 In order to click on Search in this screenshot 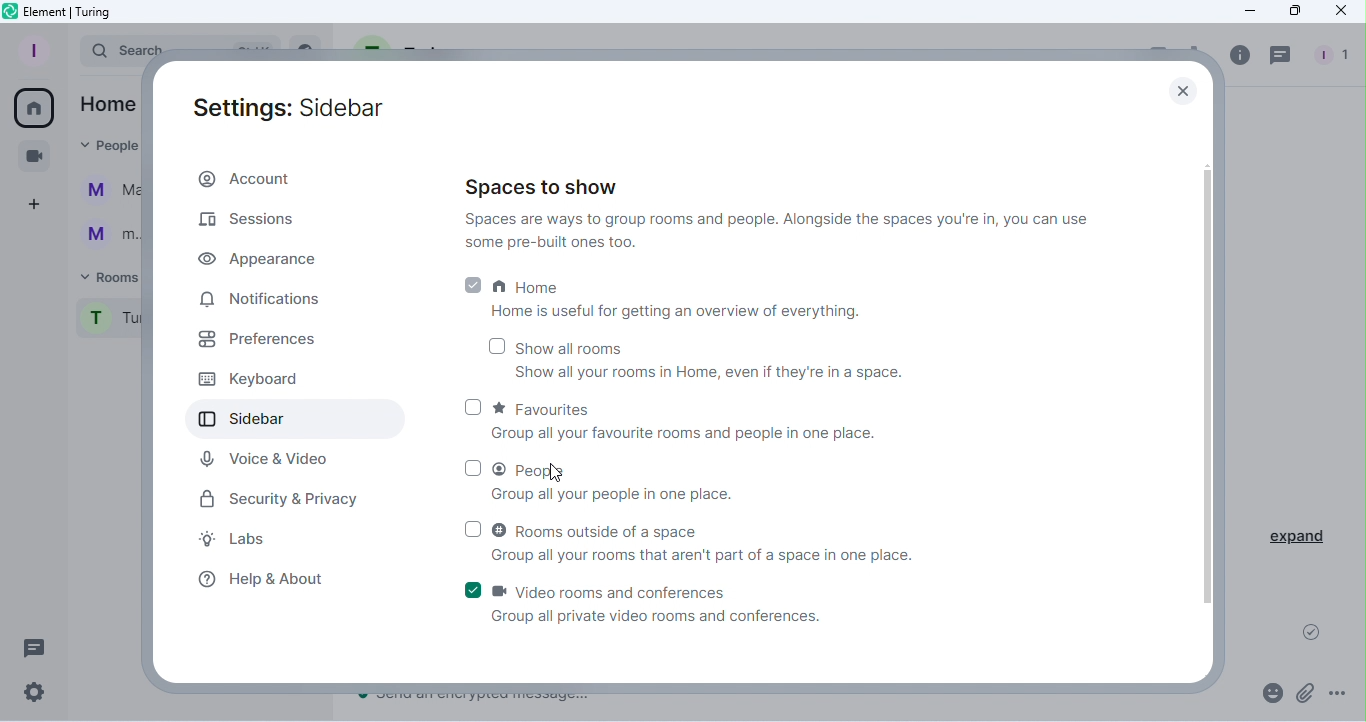, I will do `click(108, 52)`.